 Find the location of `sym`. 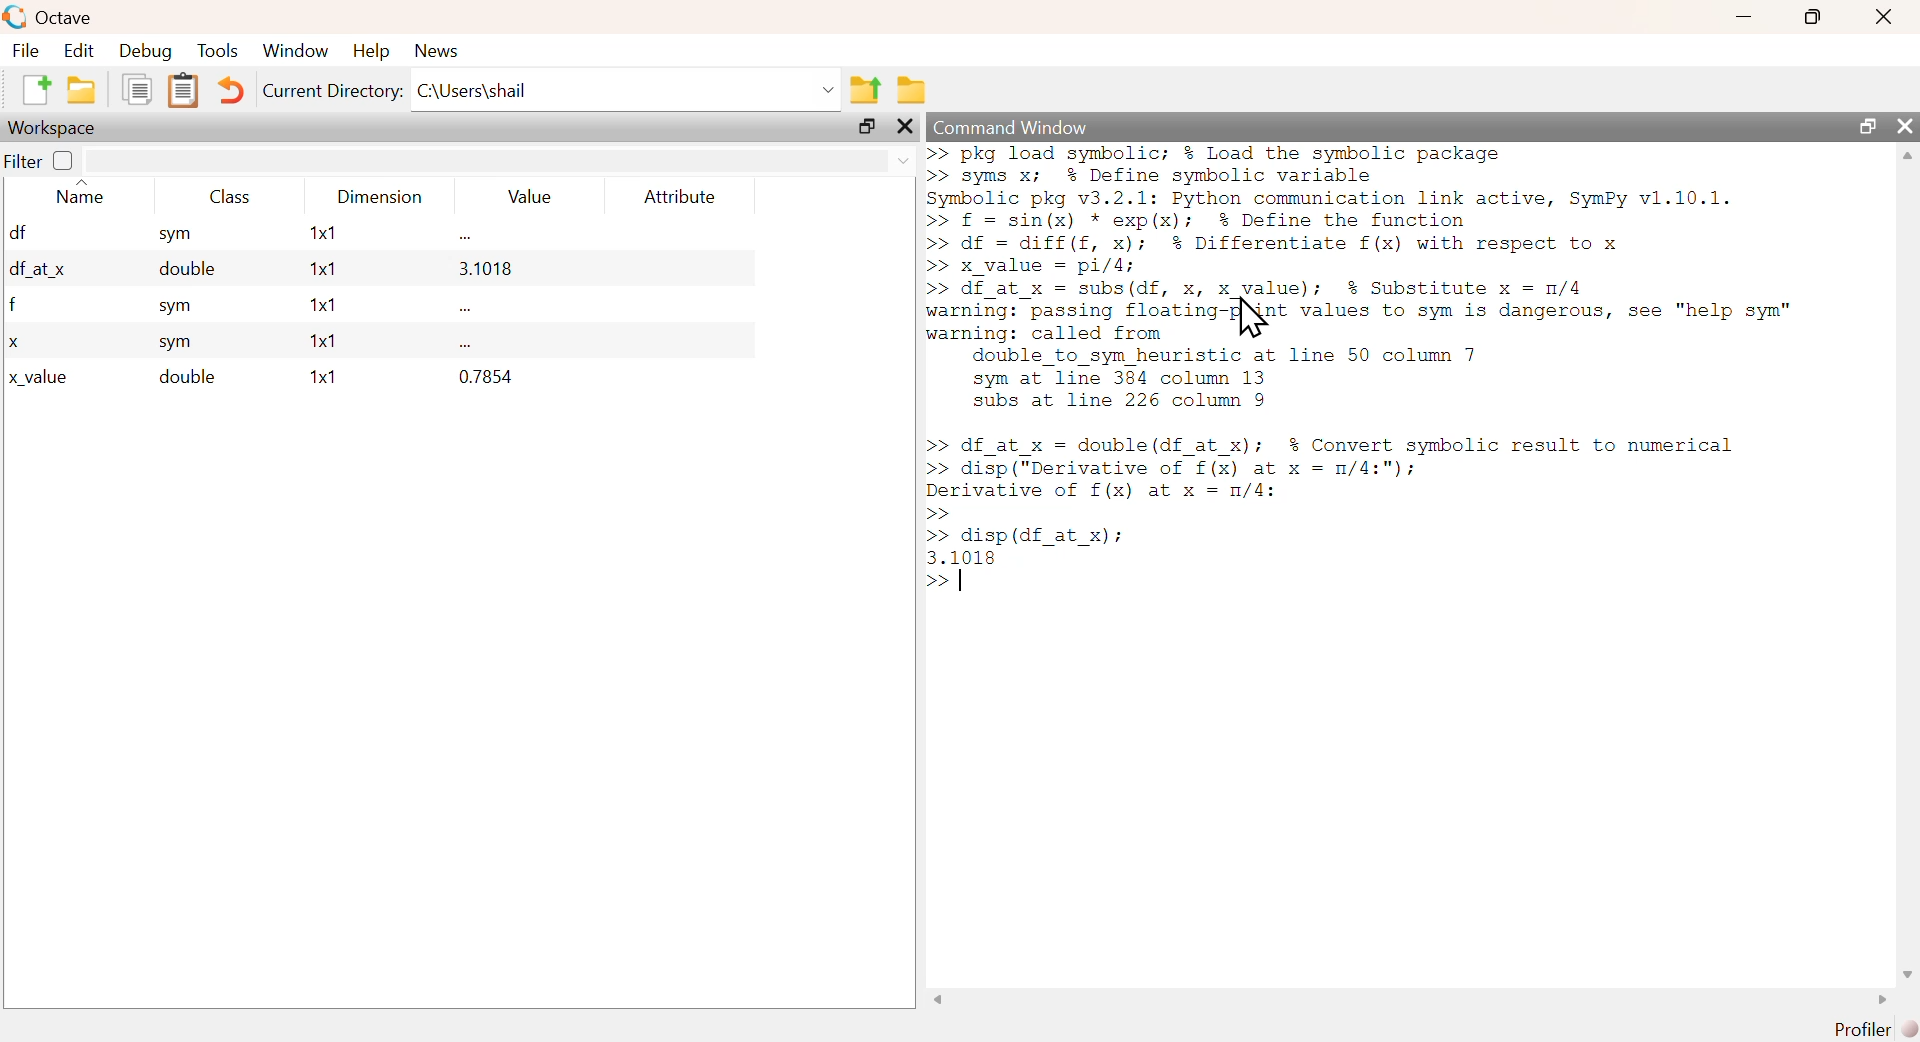

sym is located at coordinates (174, 235).